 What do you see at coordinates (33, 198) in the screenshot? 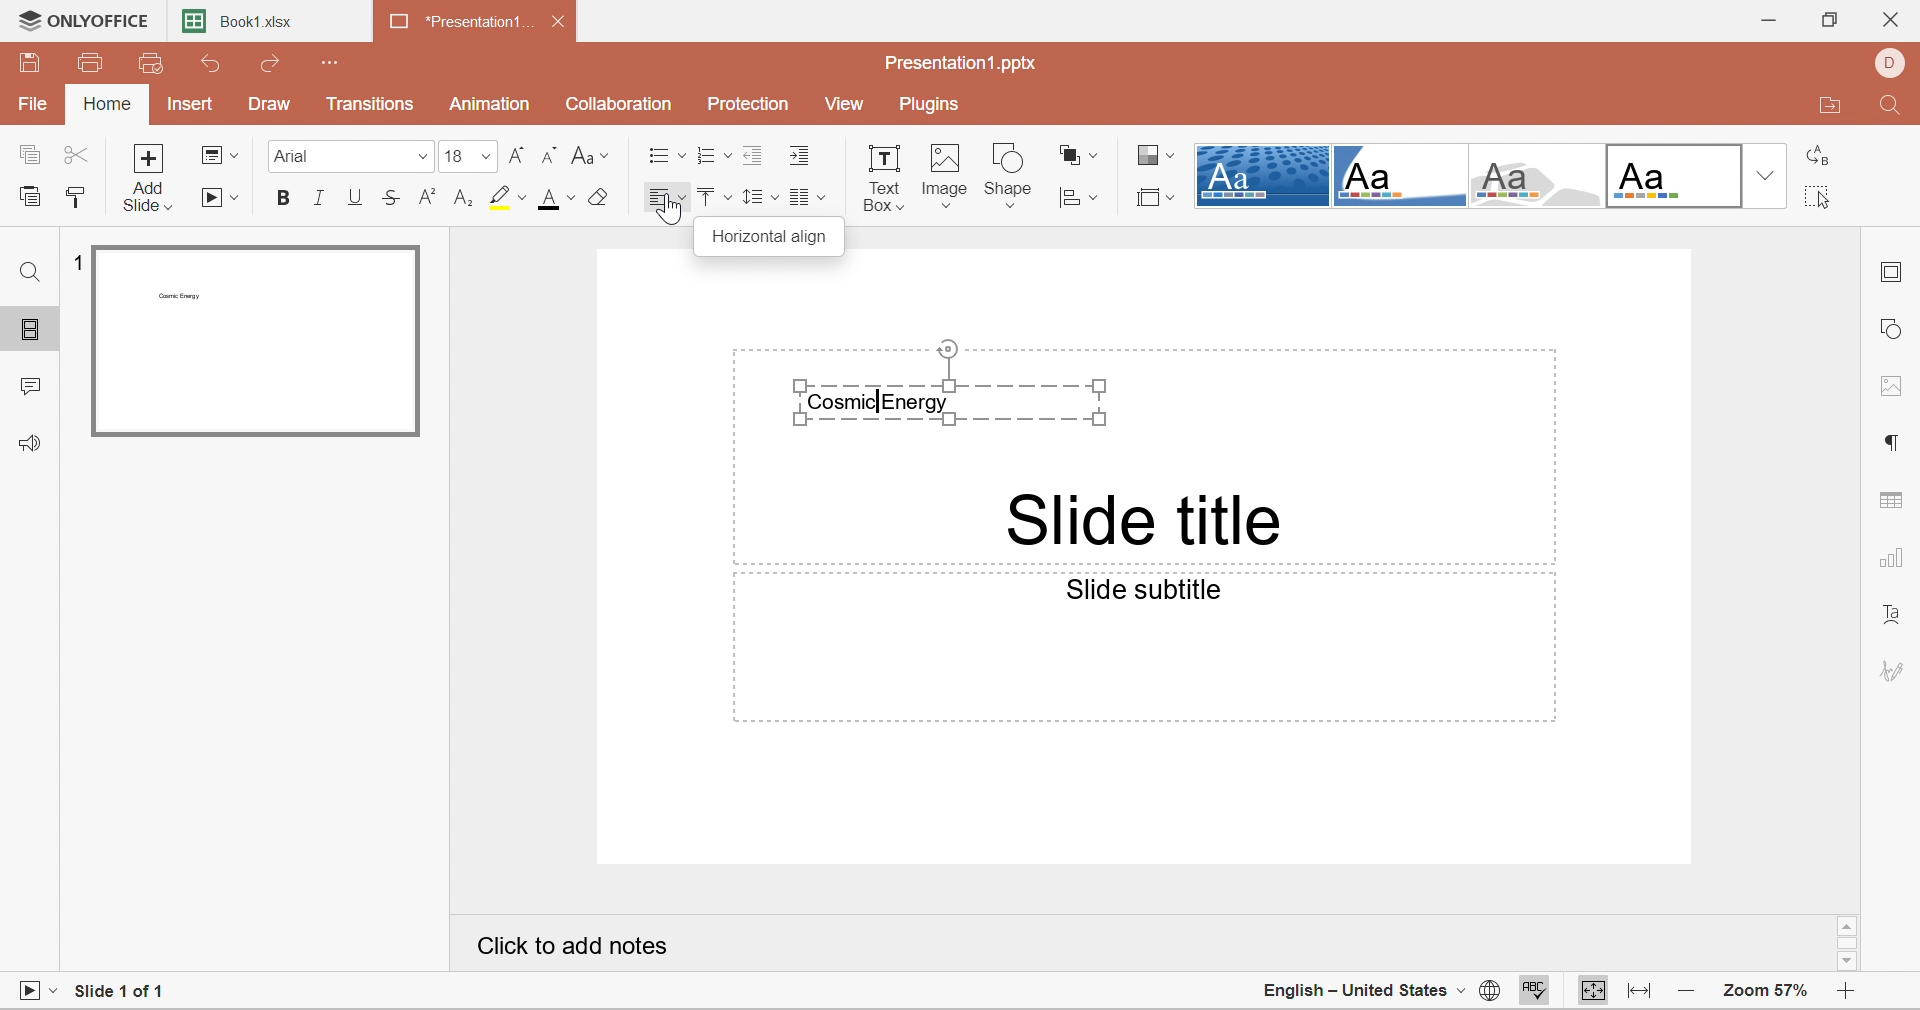
I see `Paste` at bounding box center [33, 198].